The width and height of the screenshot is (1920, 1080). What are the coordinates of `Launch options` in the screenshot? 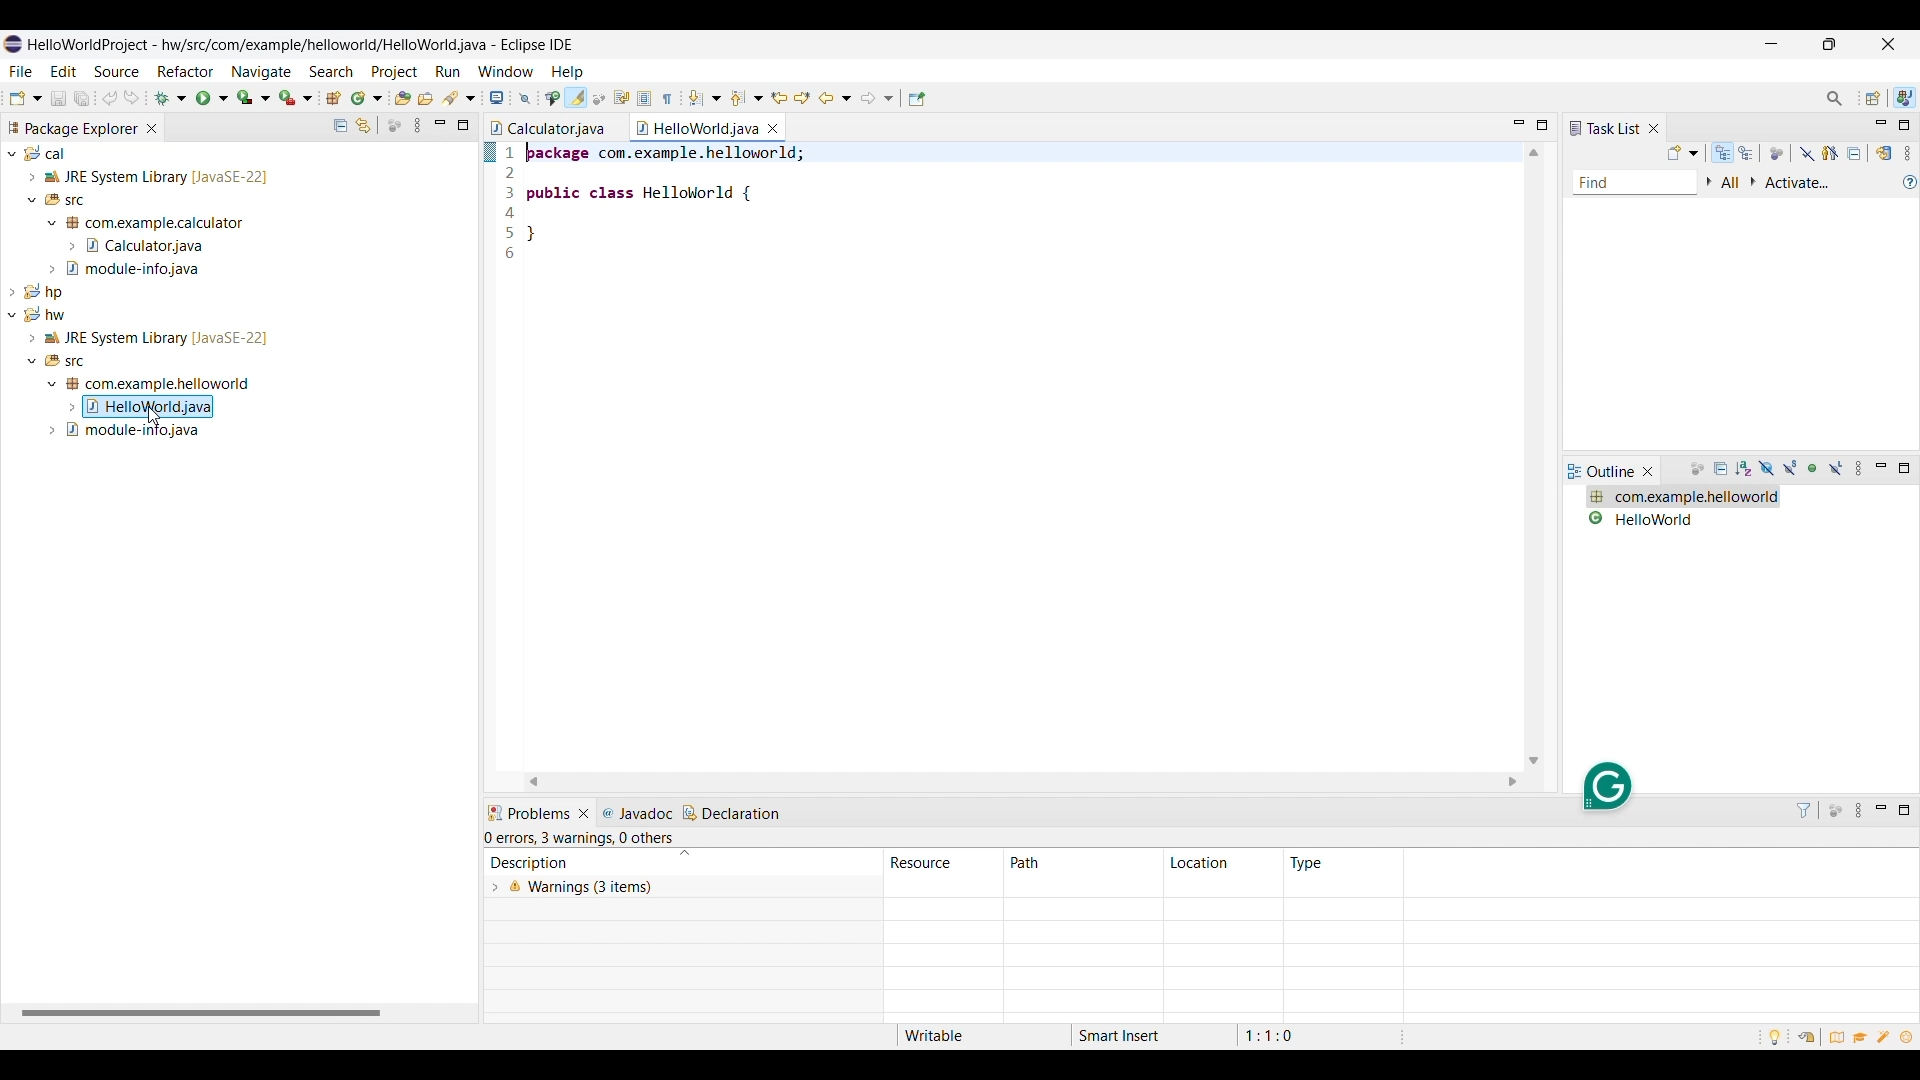 It's located at (254, 98).